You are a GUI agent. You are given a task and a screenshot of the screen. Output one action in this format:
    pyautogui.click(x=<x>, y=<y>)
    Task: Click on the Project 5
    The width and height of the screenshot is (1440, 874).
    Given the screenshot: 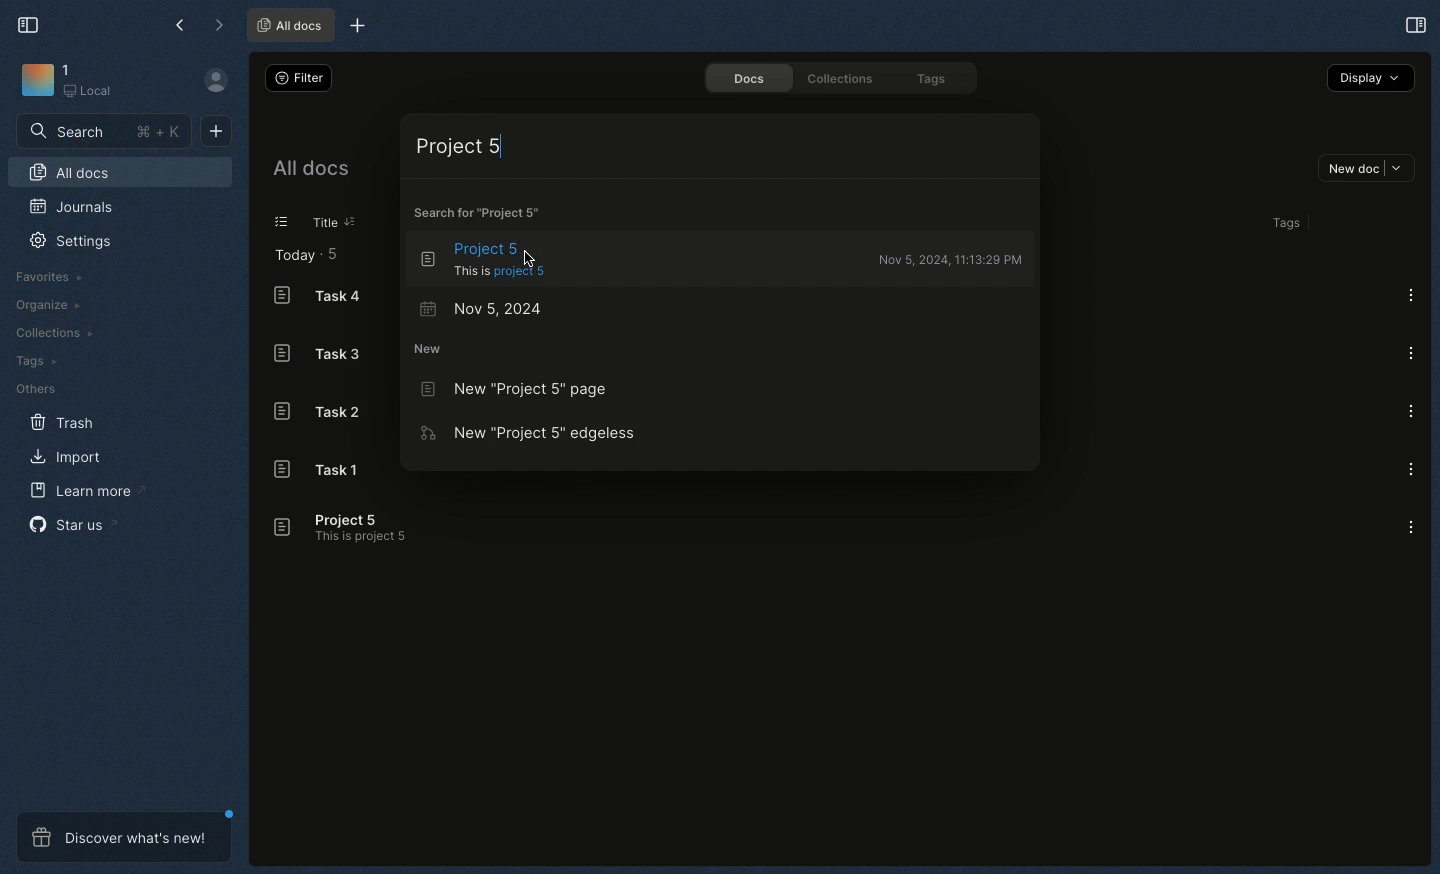 What is the action you would take?
    pyautogui.click(x=337, y=528)
    